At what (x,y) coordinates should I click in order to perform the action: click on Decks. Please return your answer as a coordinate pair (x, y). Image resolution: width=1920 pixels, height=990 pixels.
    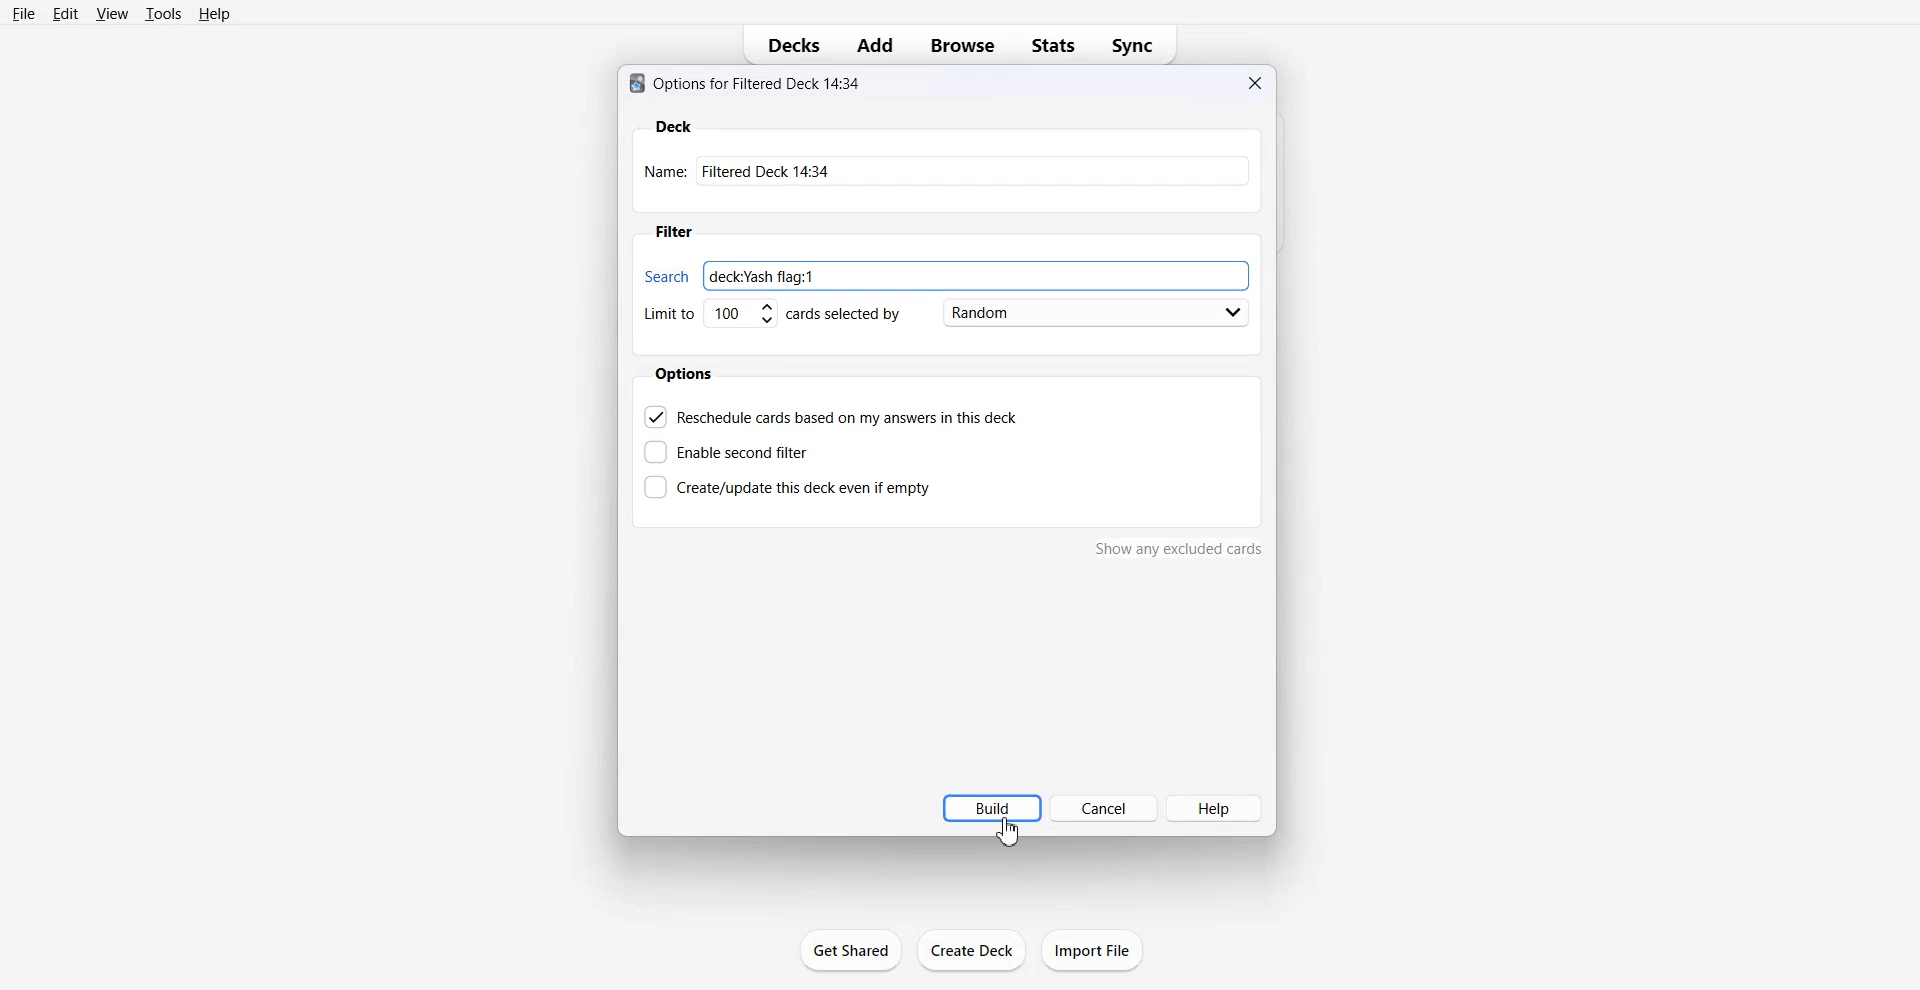
    Looking at the image, I should click on (787, 46).